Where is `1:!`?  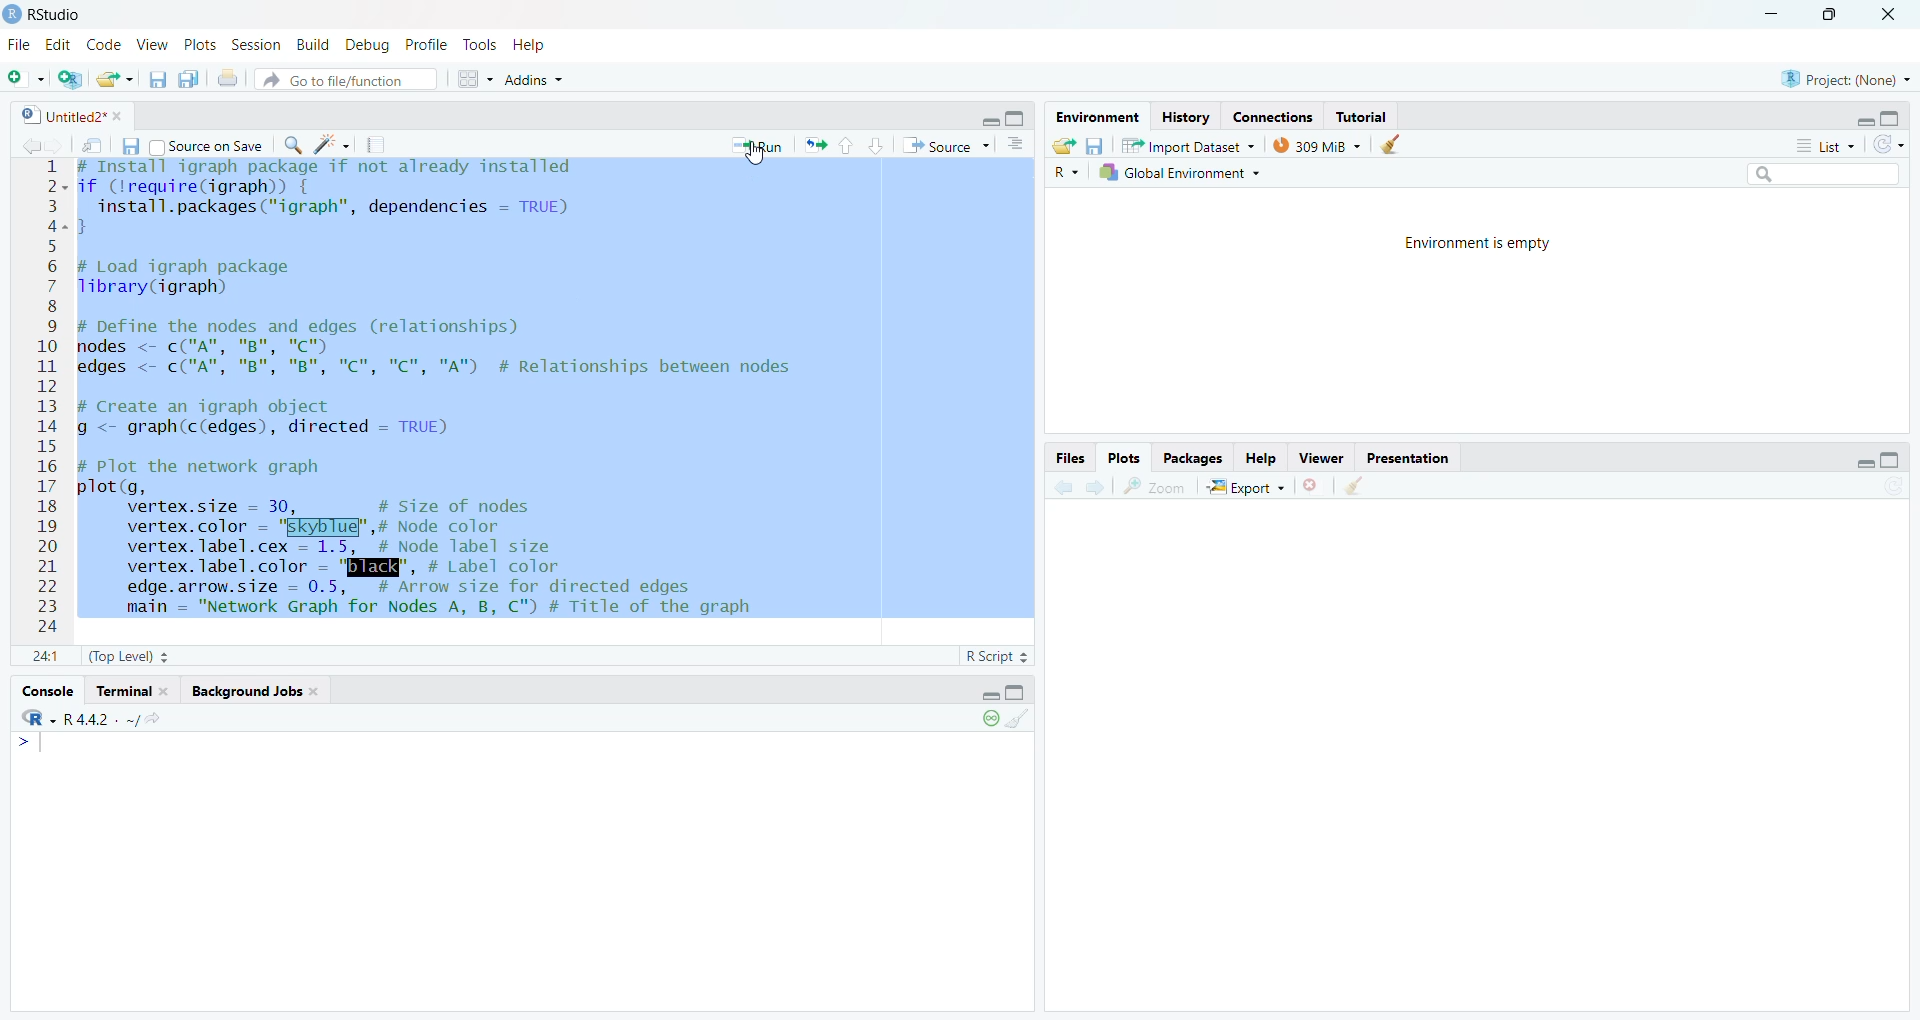
1:! is located at coordinates (34, 659).